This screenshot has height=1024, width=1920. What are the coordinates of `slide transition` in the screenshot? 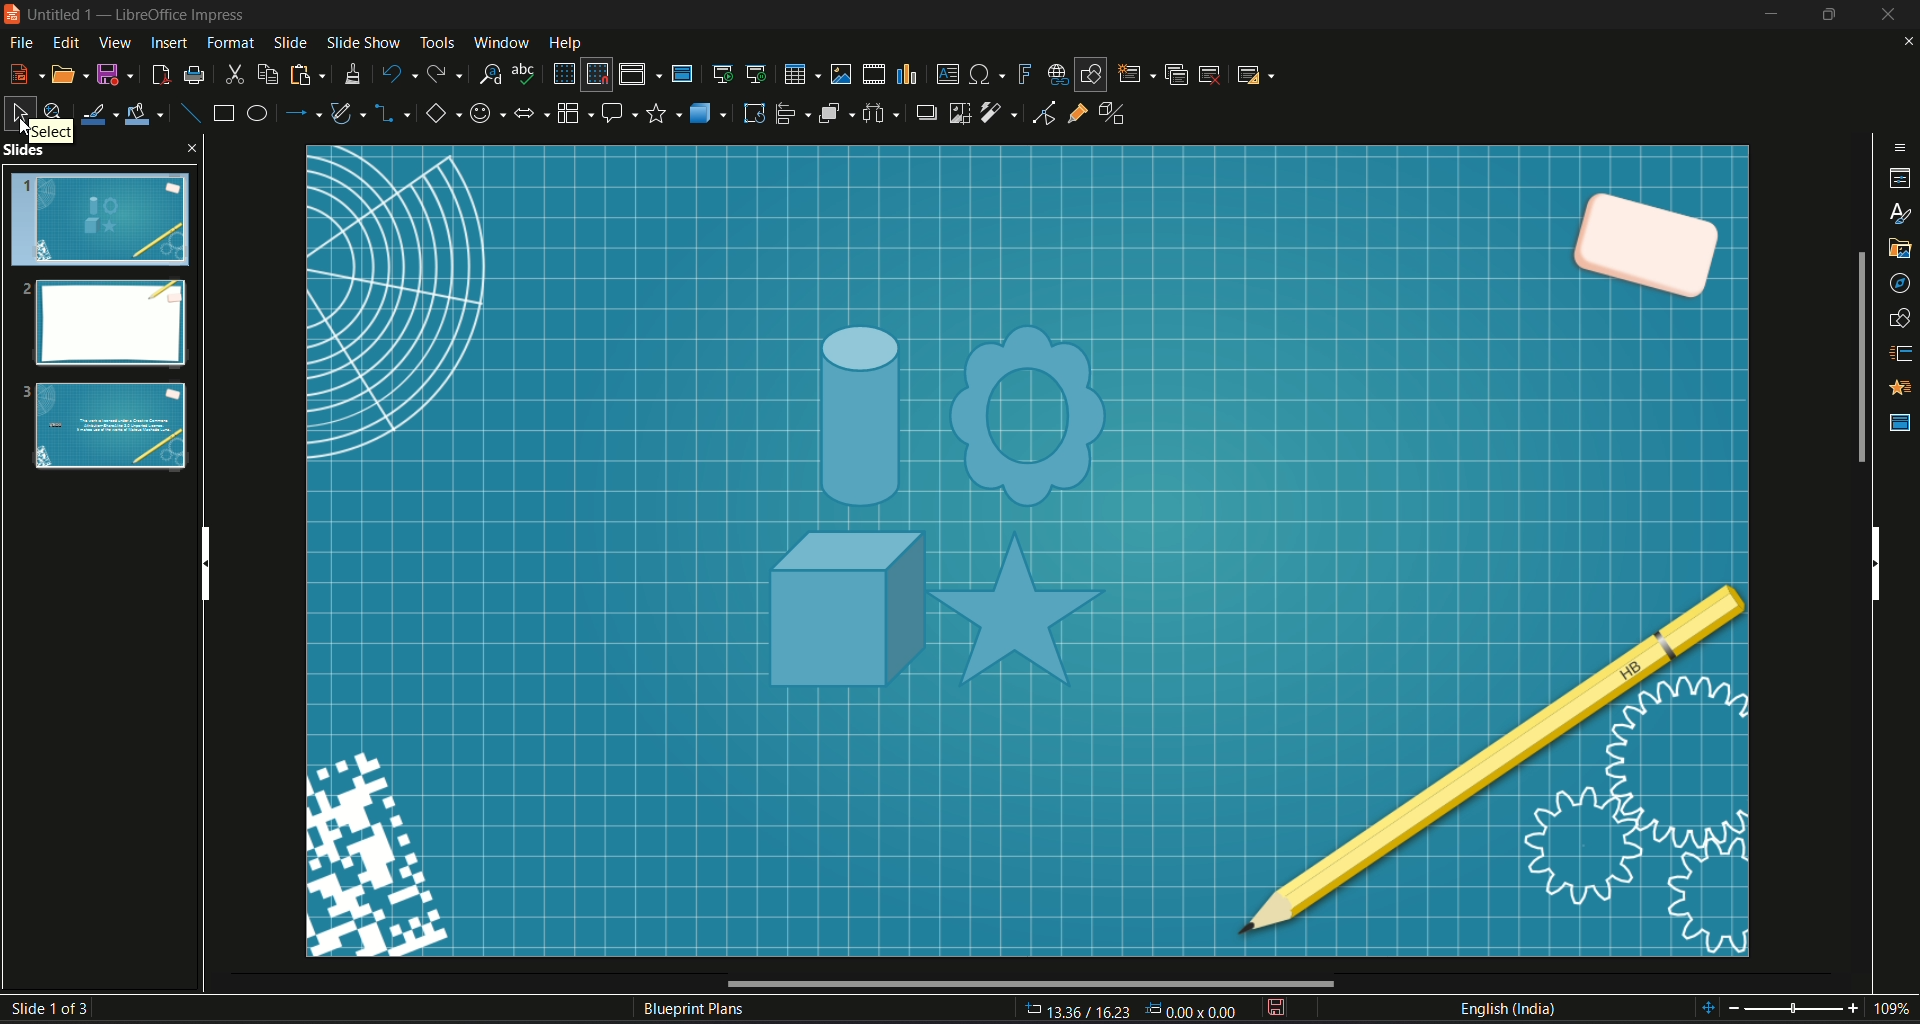 It's located at (1902, 355).